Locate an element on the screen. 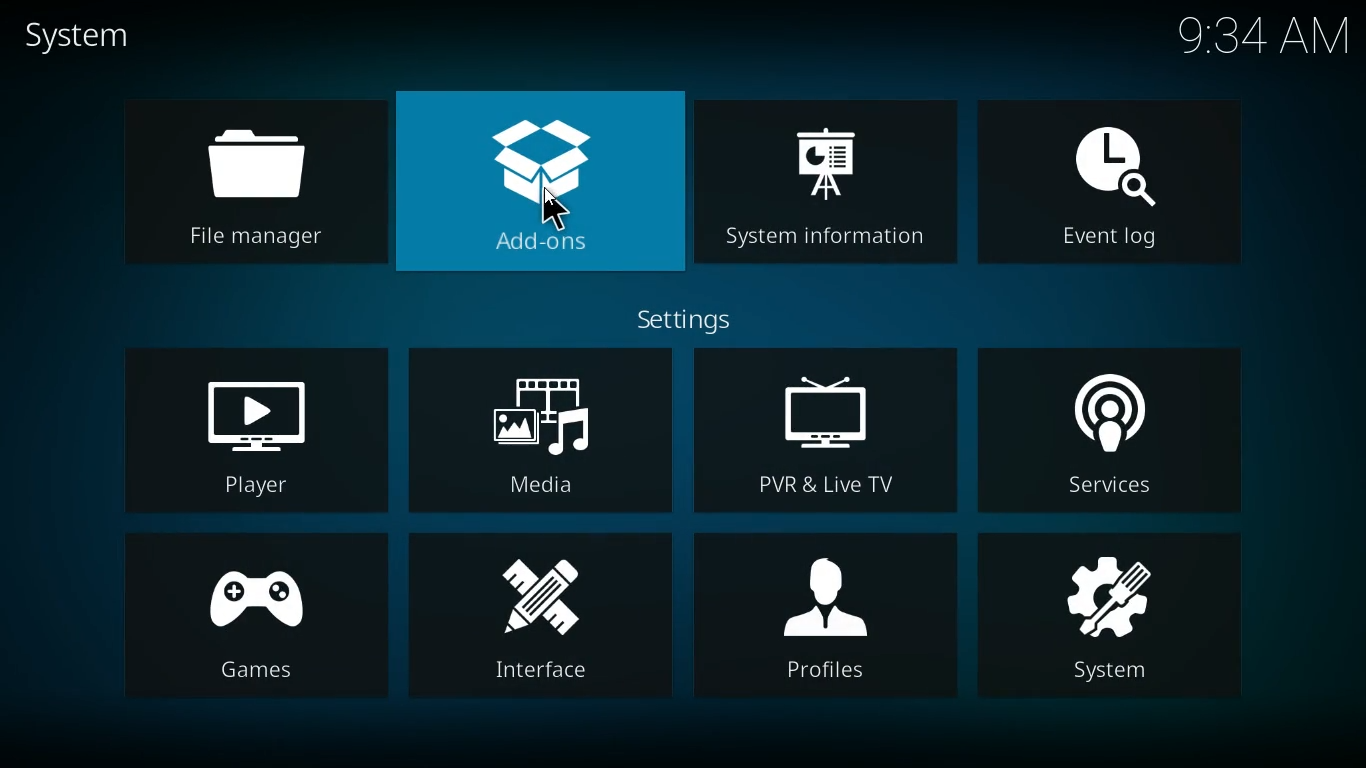 The image size is (1366, 768). add-ons is located at coordinates (539, 182).